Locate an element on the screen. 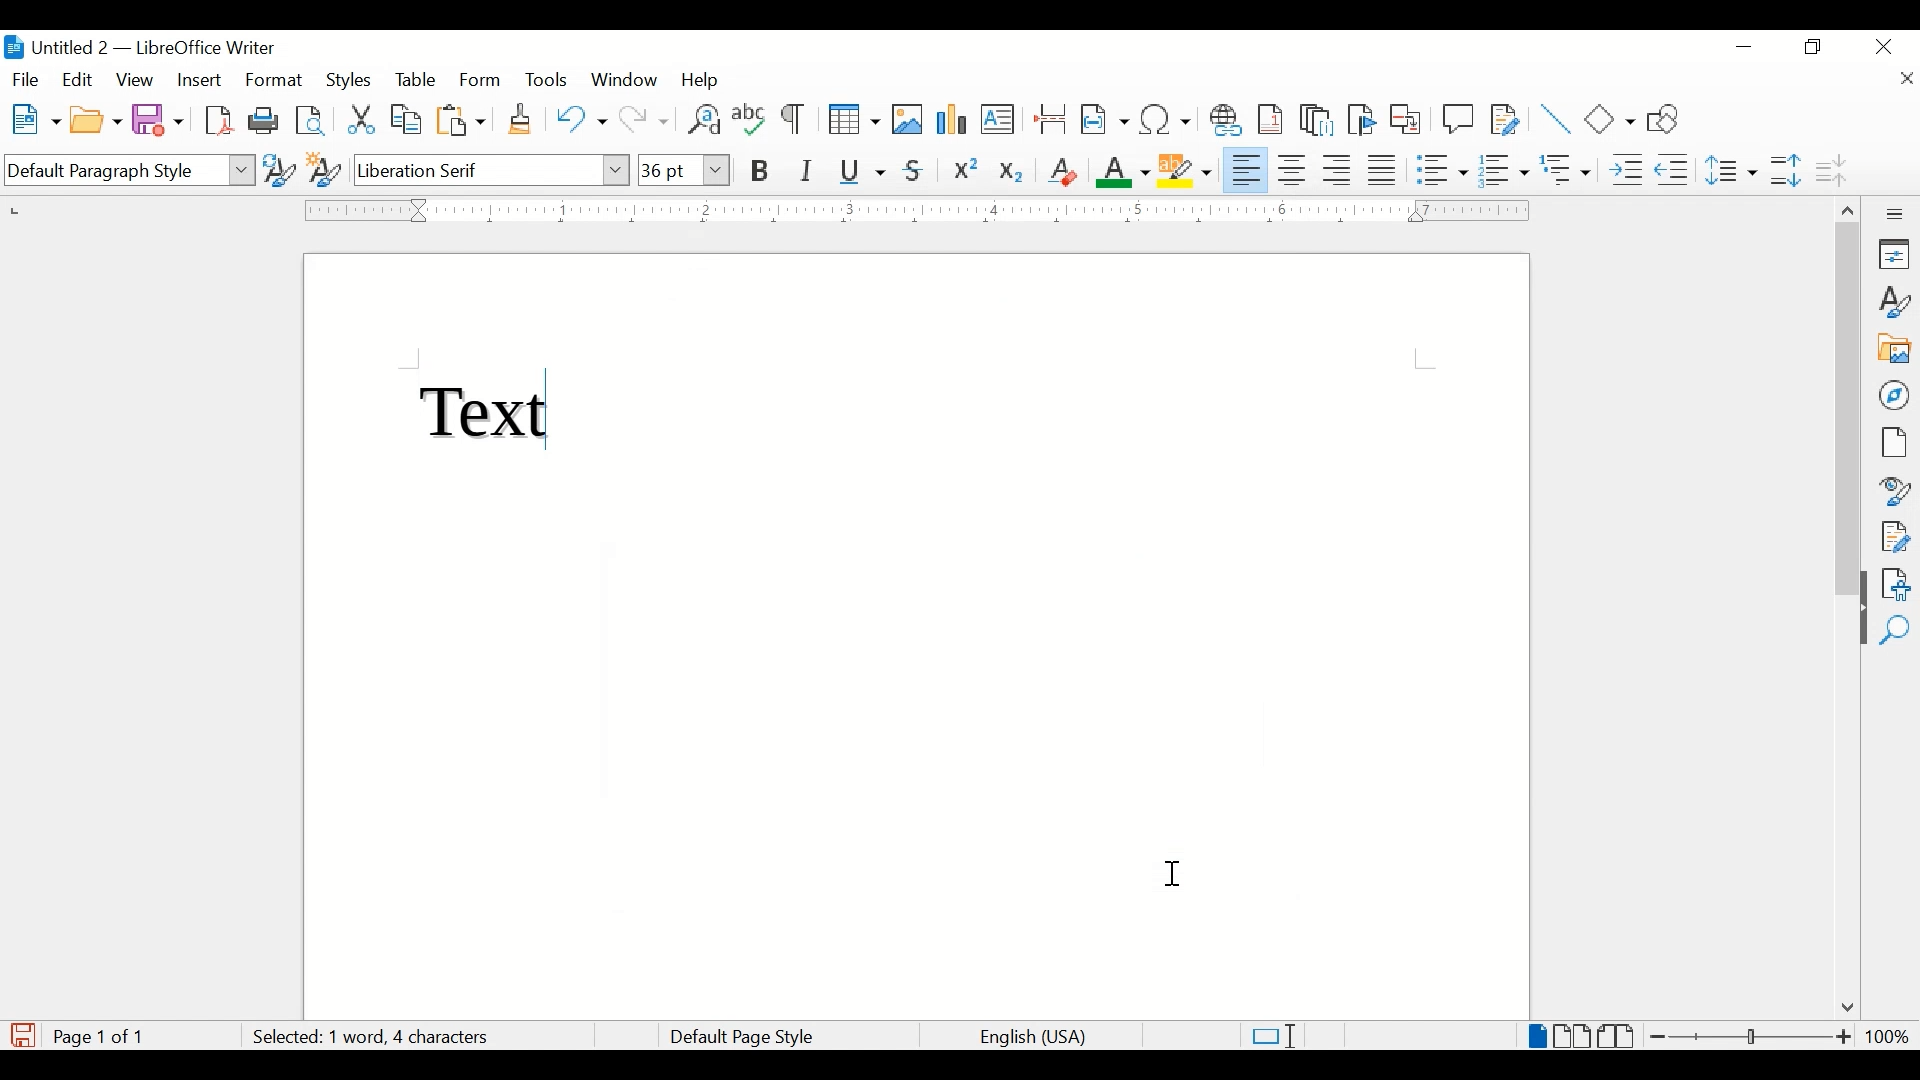 This screenshot has height=1080, width=1920. undo is located at coordinates (581, 119).